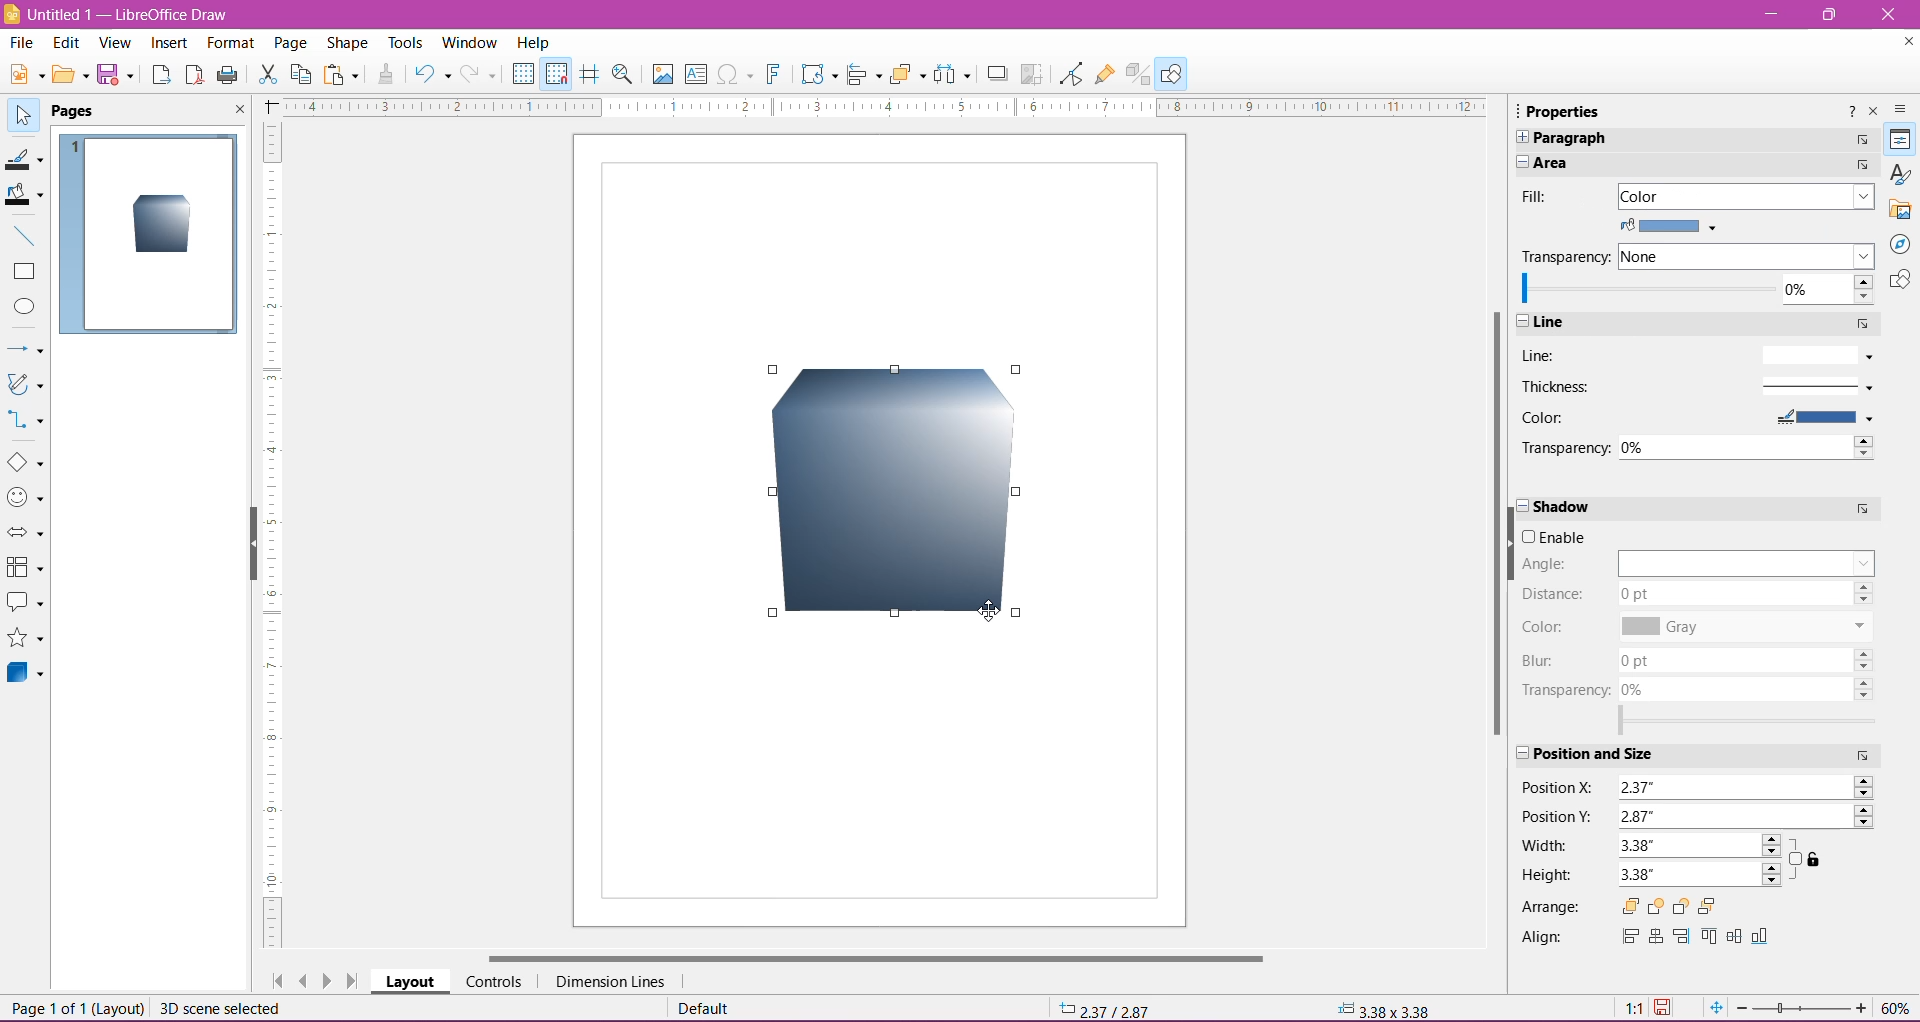 This screenshot has width=1920, height=1022. Describe the element at coordinates (1547, 626) in the screenshot. I see `Color` at that location.